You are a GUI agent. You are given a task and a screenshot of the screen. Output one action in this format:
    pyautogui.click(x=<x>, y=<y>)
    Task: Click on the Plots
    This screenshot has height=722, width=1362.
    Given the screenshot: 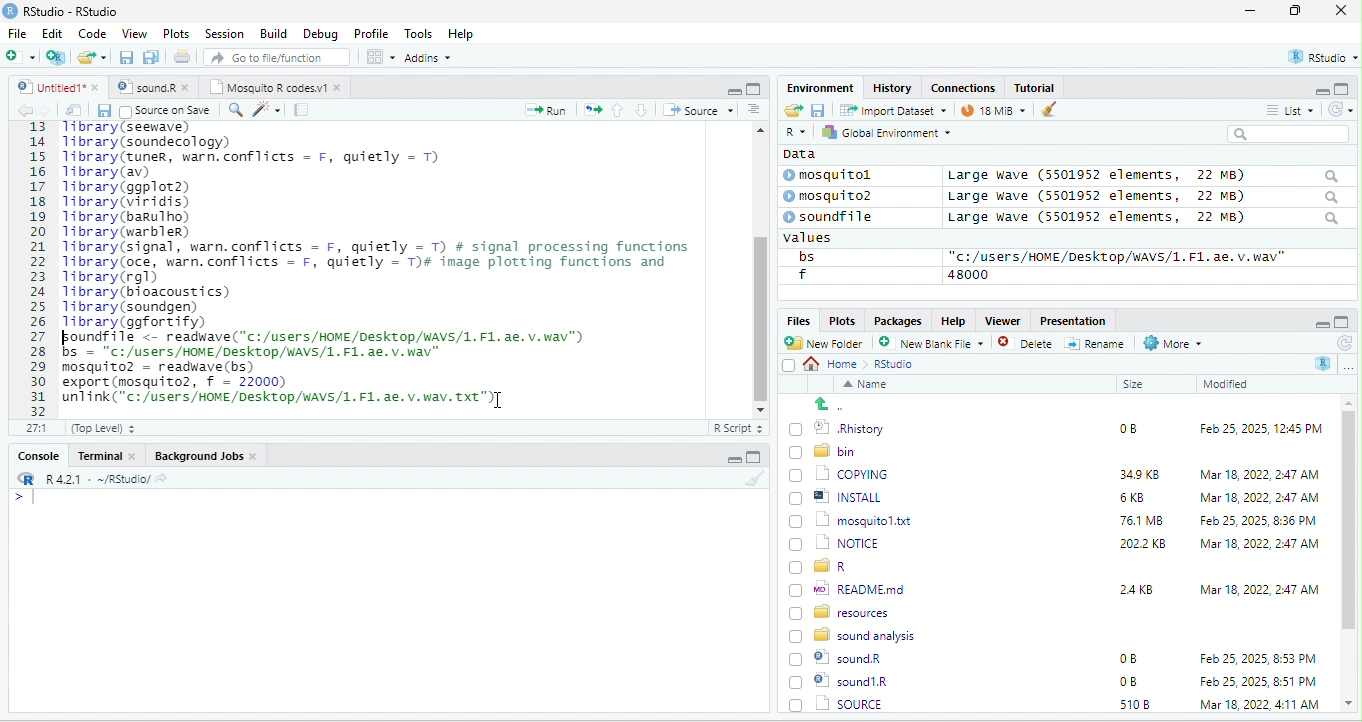 What is the action you would take?
    pyautogui.click(x=177, y=33)
    